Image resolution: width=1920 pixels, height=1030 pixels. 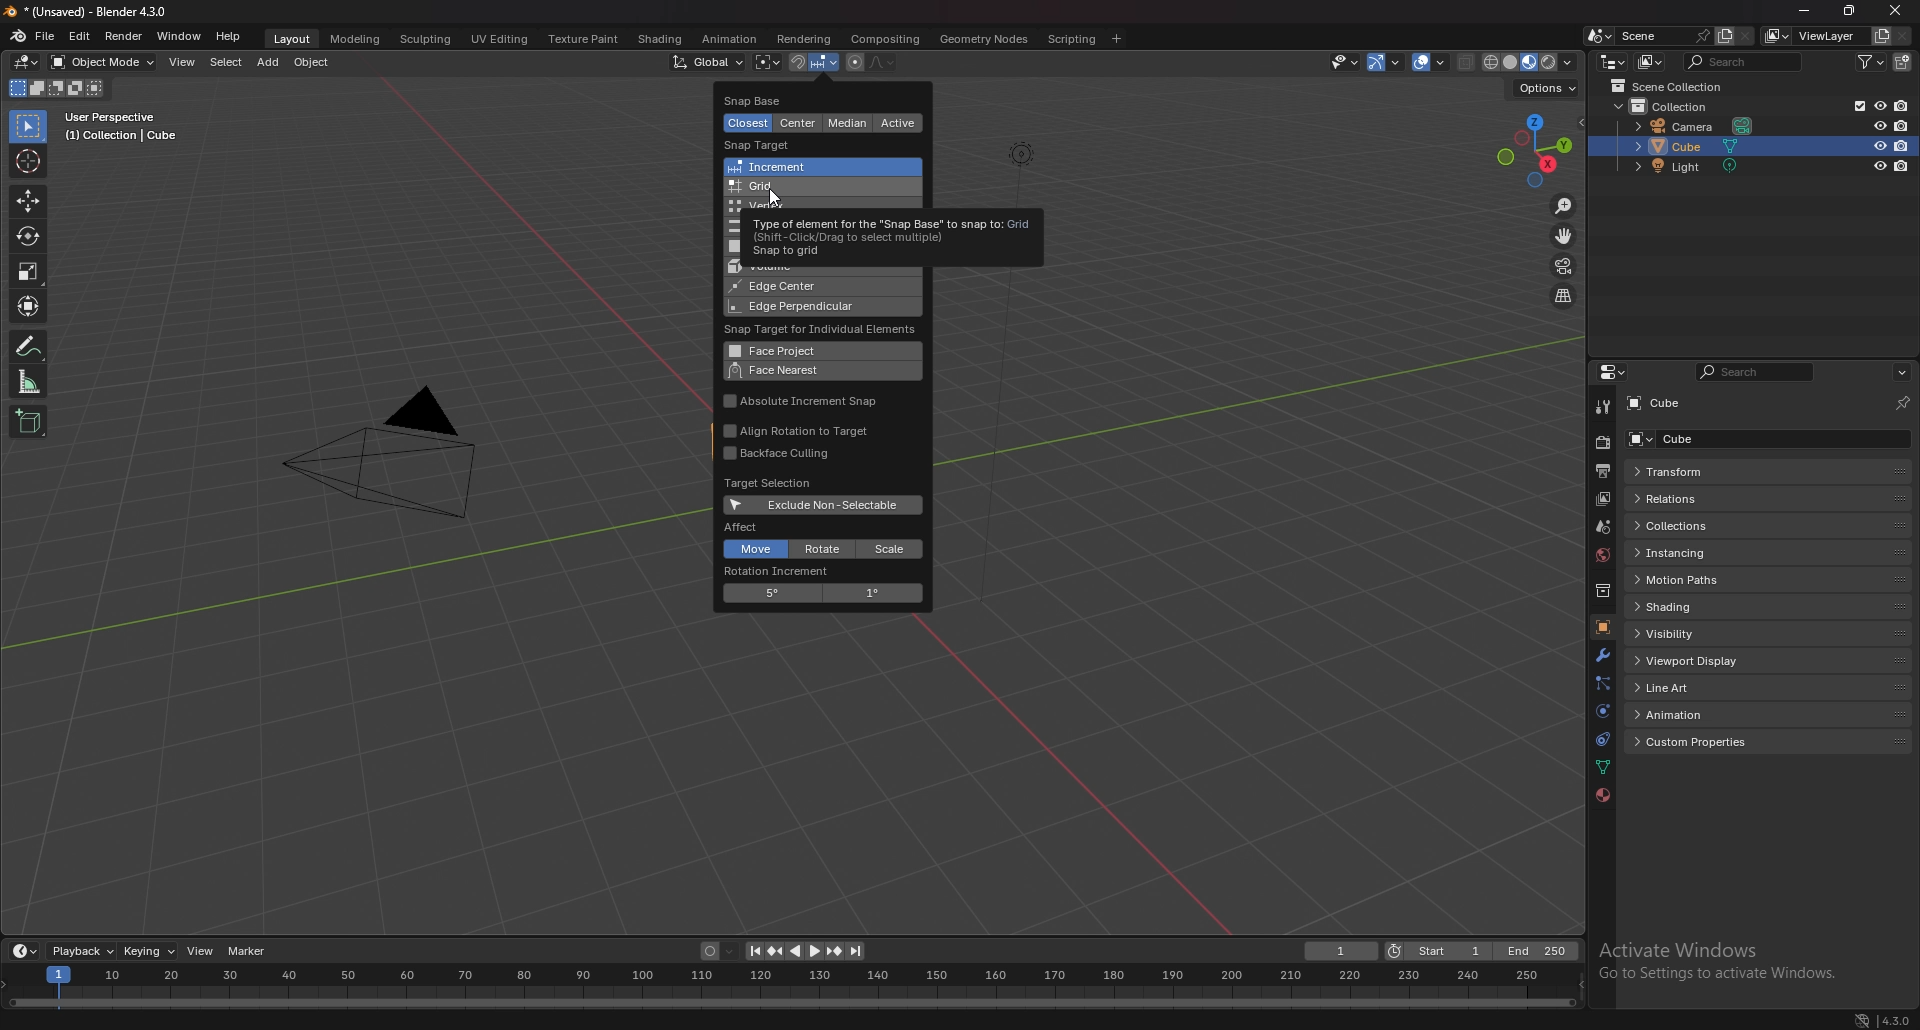 I want to click on jump to first frame, so click(x=755, y=951).